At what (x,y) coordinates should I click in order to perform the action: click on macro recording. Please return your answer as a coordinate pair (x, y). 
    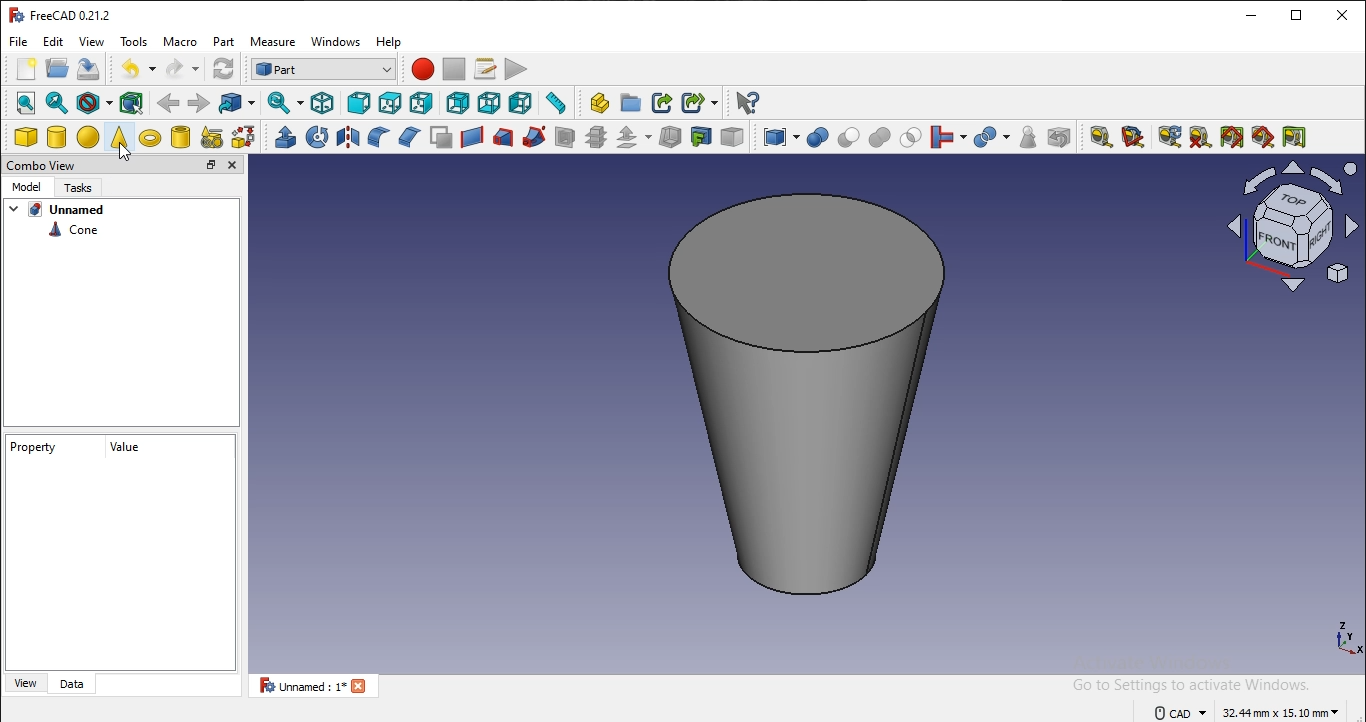
    Looking at the image, I should click on (422, 69).